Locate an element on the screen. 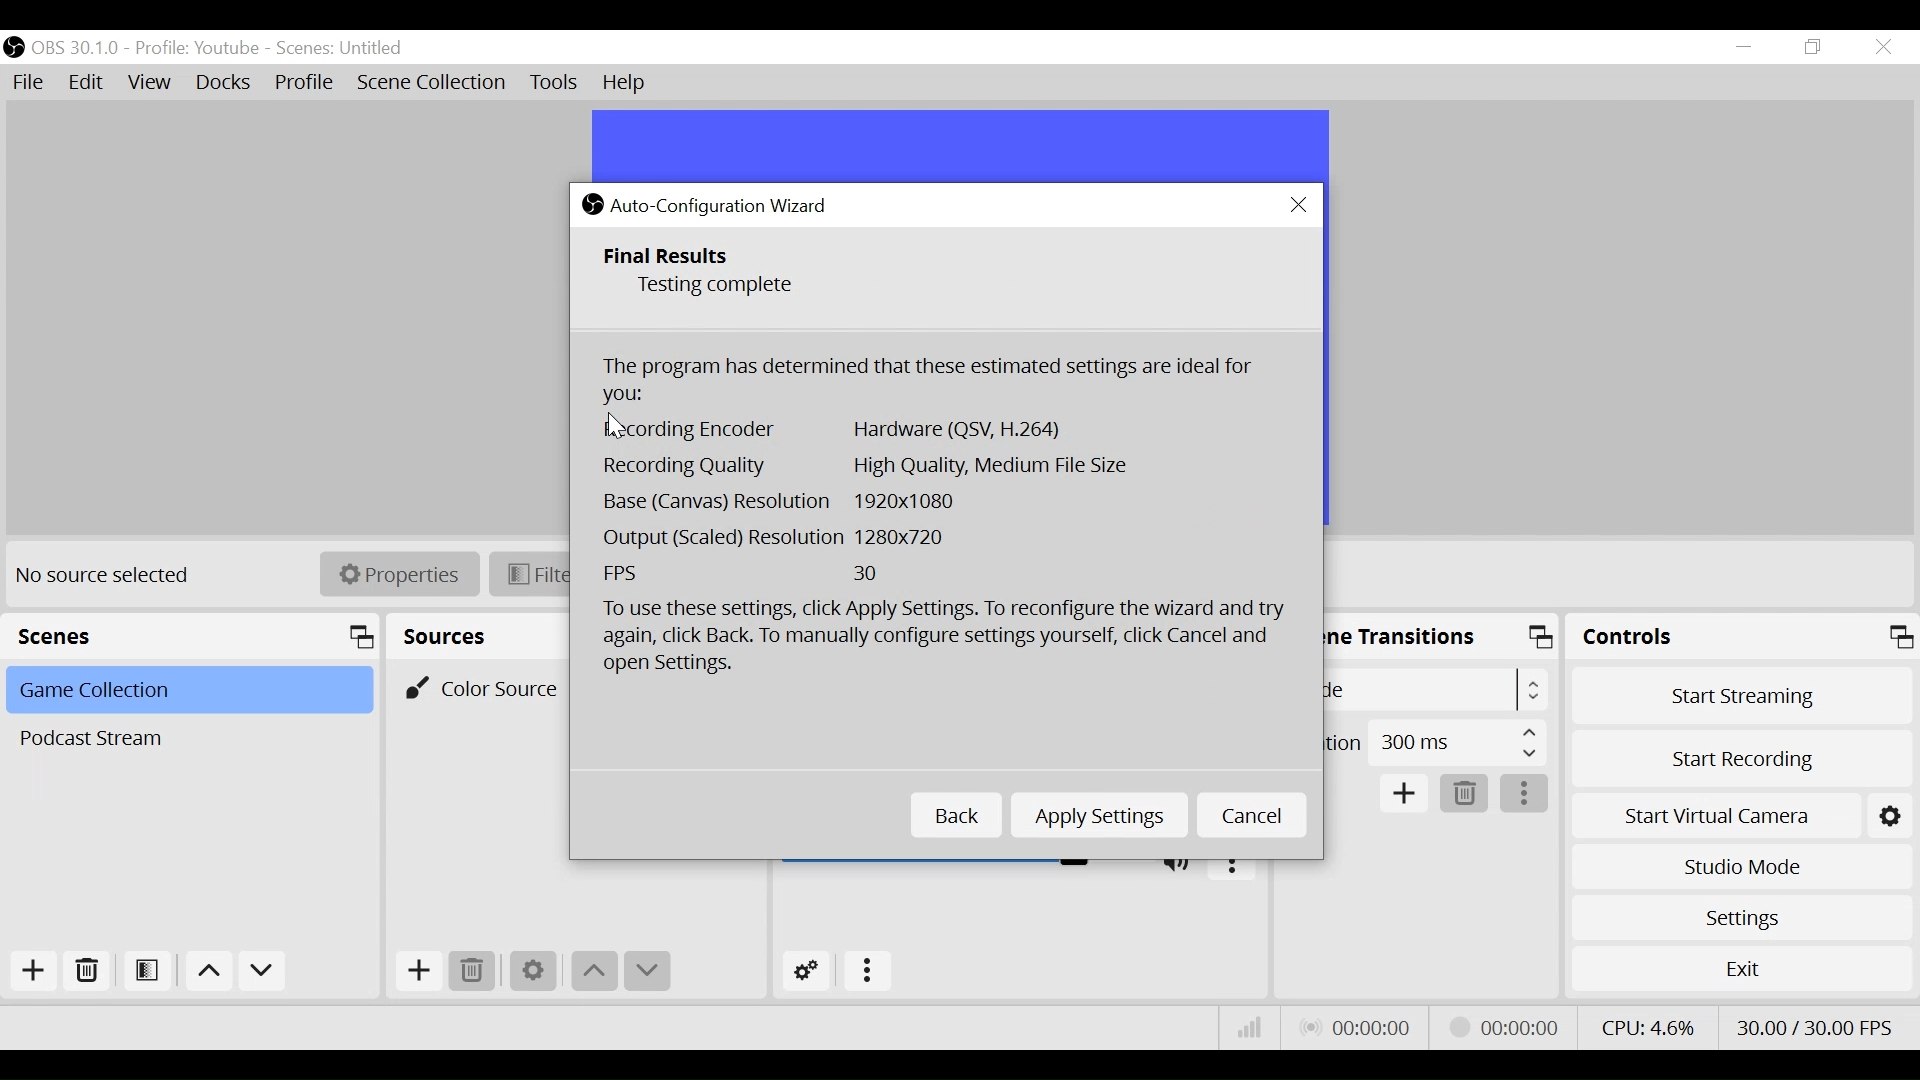  Back is located at coordinates (956, 816).